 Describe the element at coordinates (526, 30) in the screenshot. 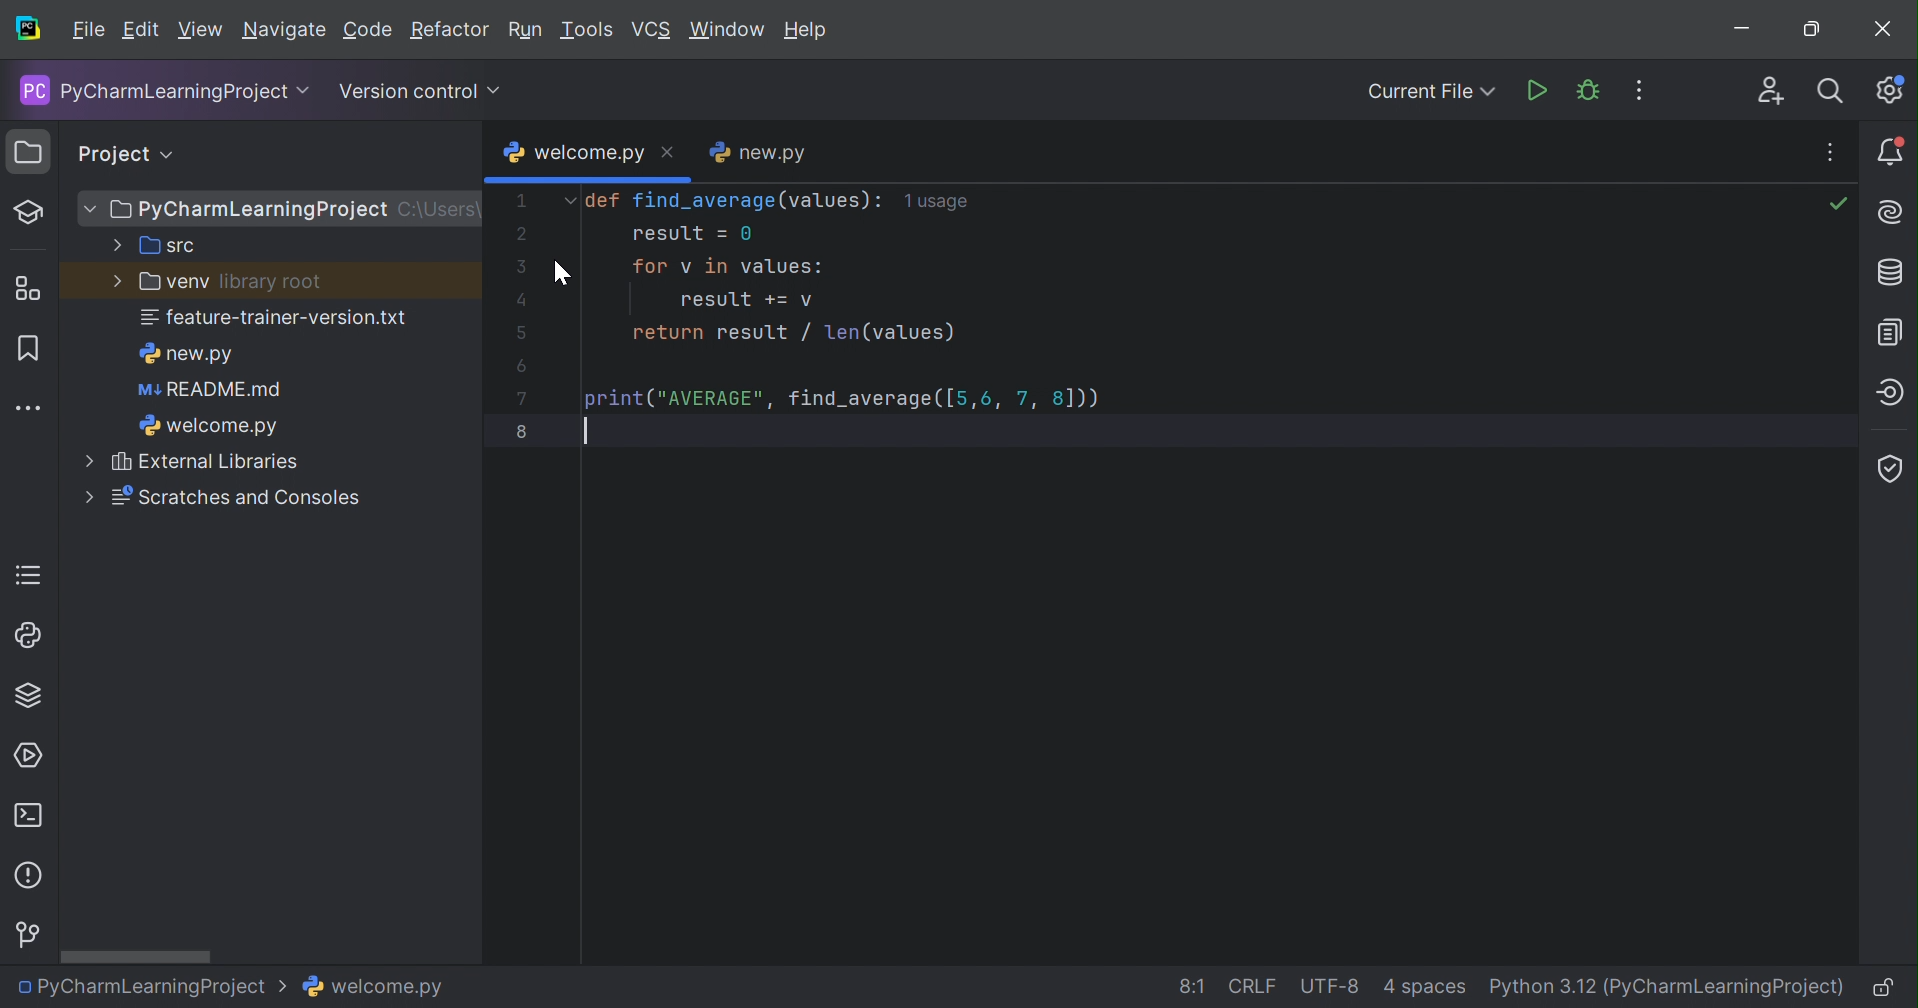

I see `Run` at that location.